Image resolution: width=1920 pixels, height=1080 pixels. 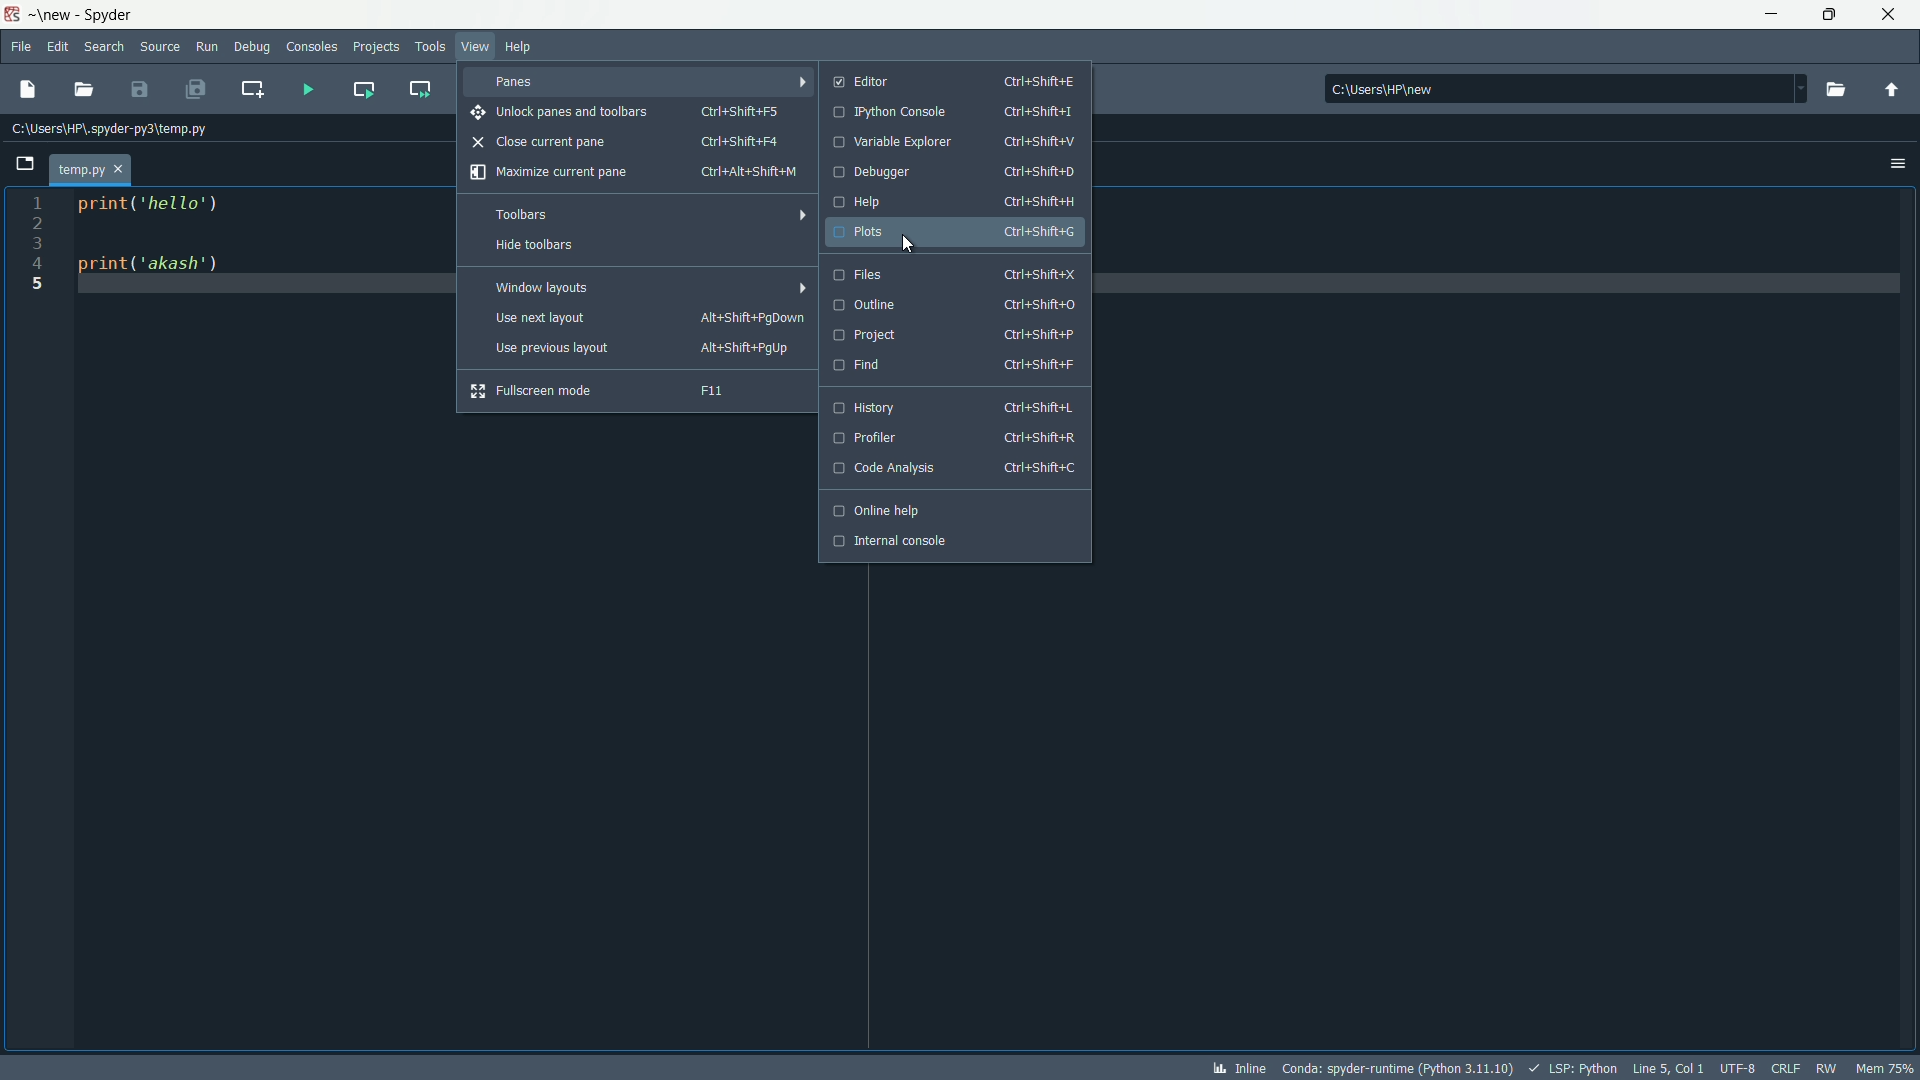 What do you see at coordinates (251, 45) in the screenshot?
I see `debug menu` at bounding box center [251, 45].